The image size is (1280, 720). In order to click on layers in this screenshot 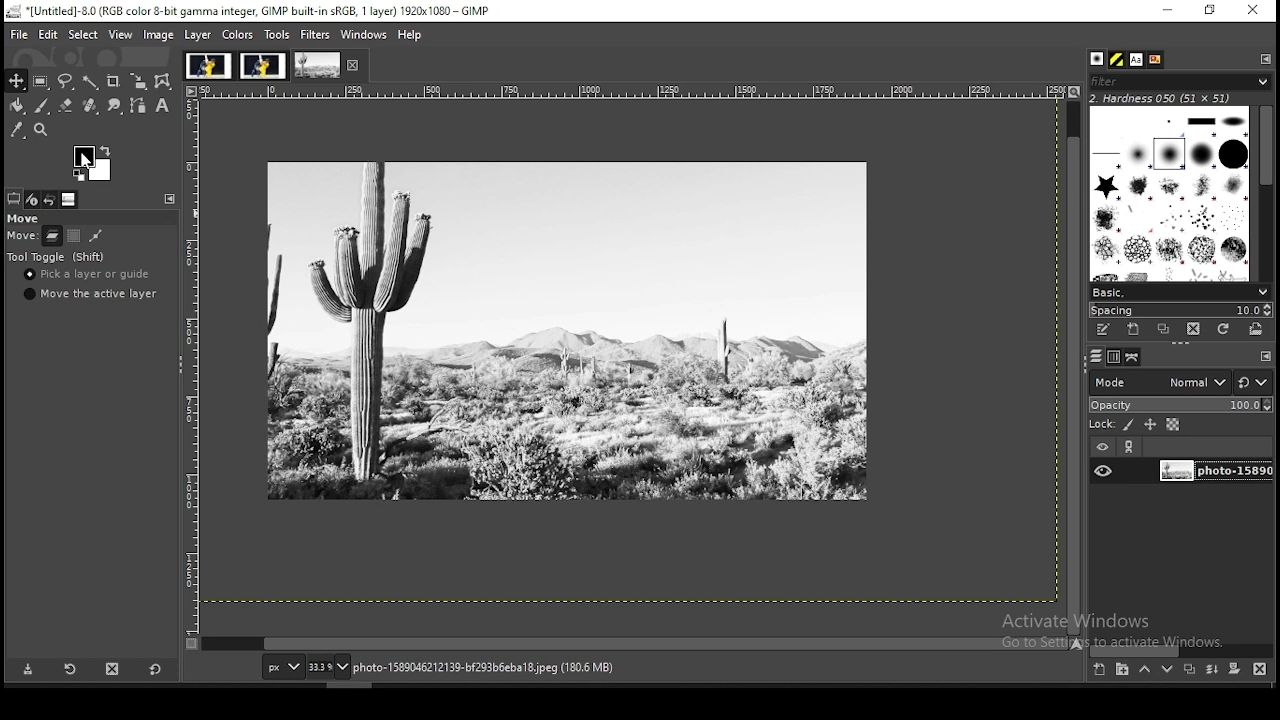, I will do `click(1096, 357)`.